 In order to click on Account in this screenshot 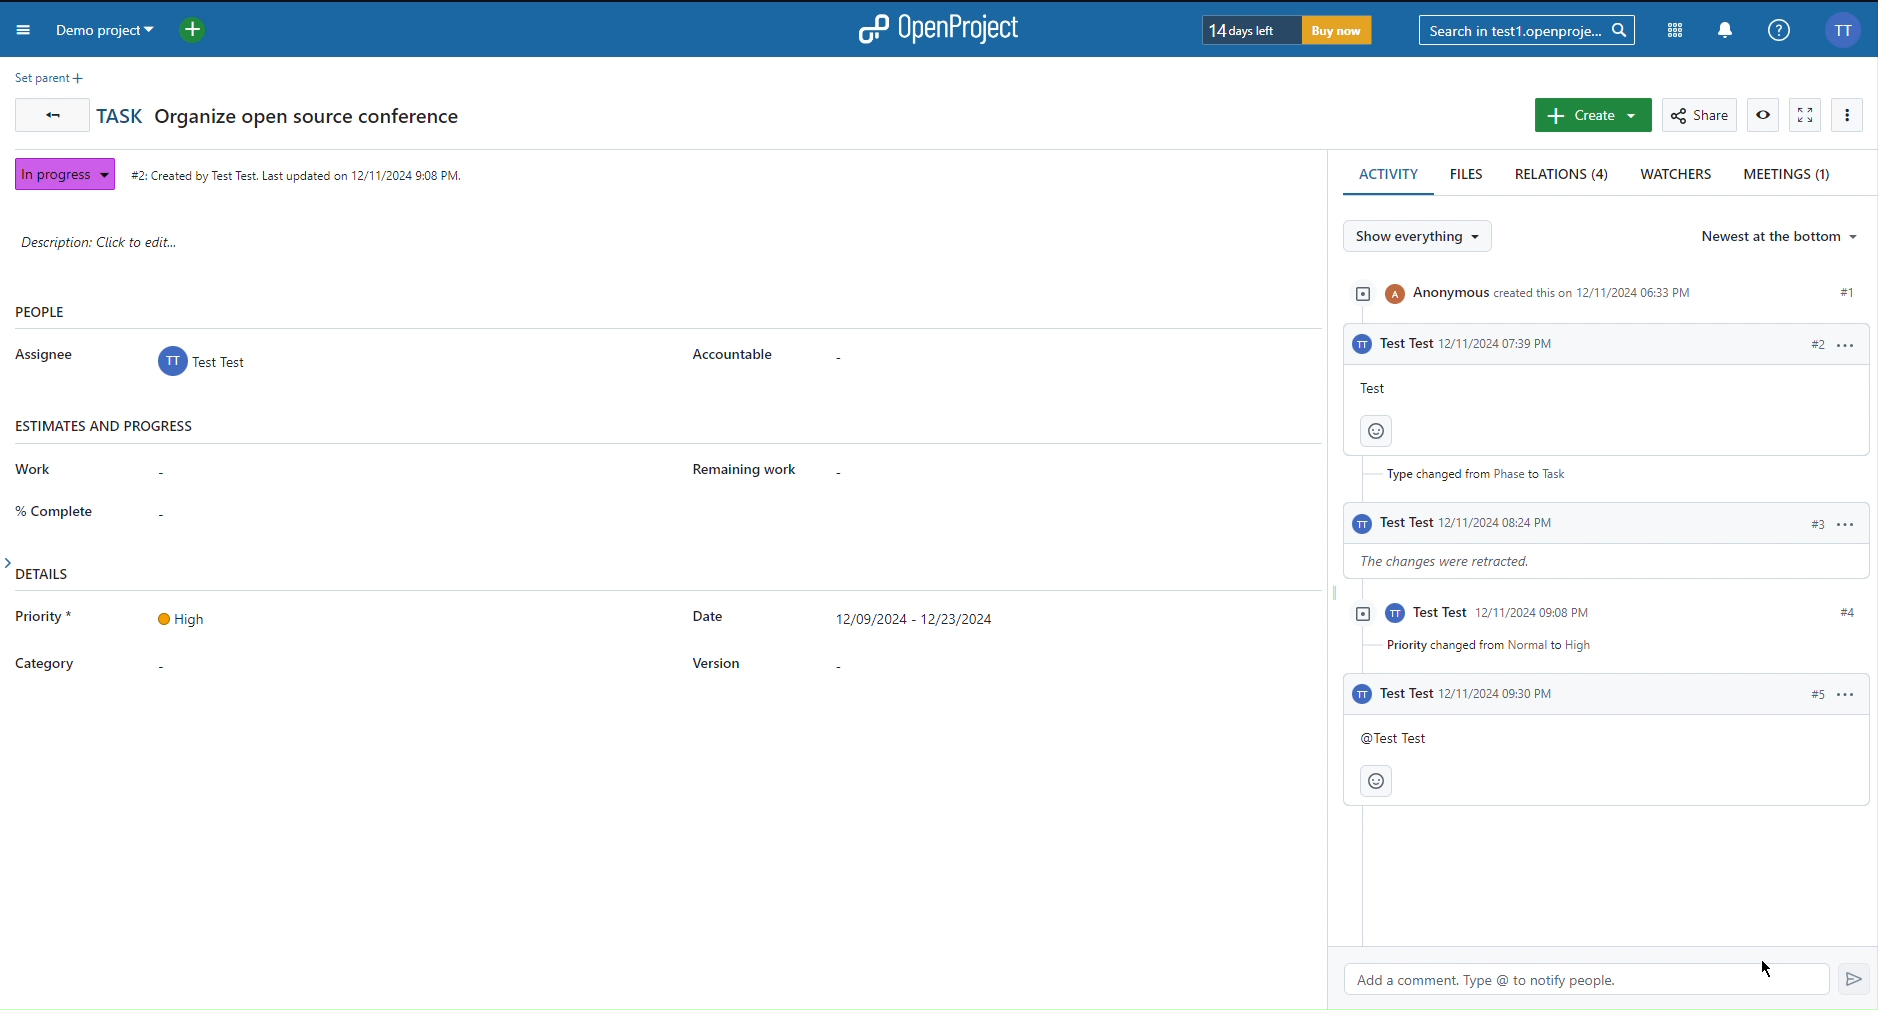, I will do `click(1842, 30)`.